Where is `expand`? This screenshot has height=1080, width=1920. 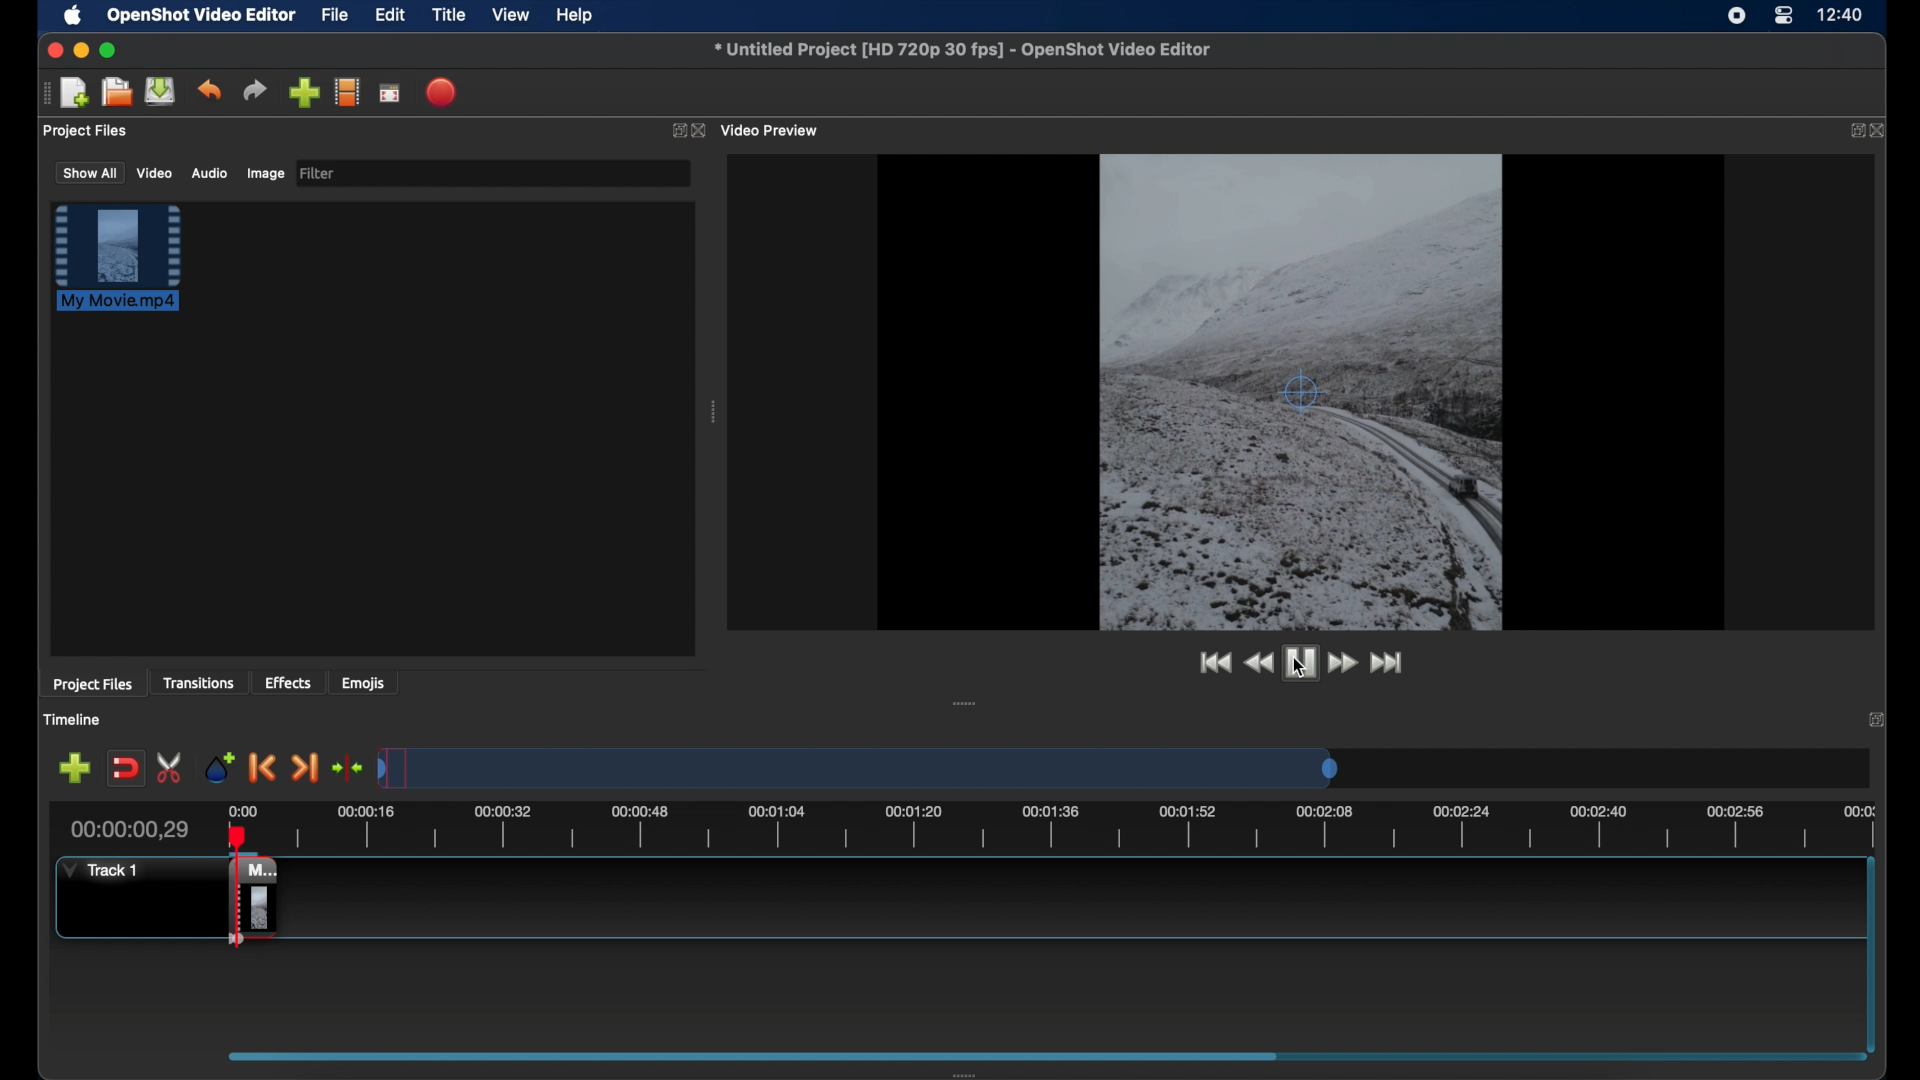 expand is located at coordinates (1877, 720).